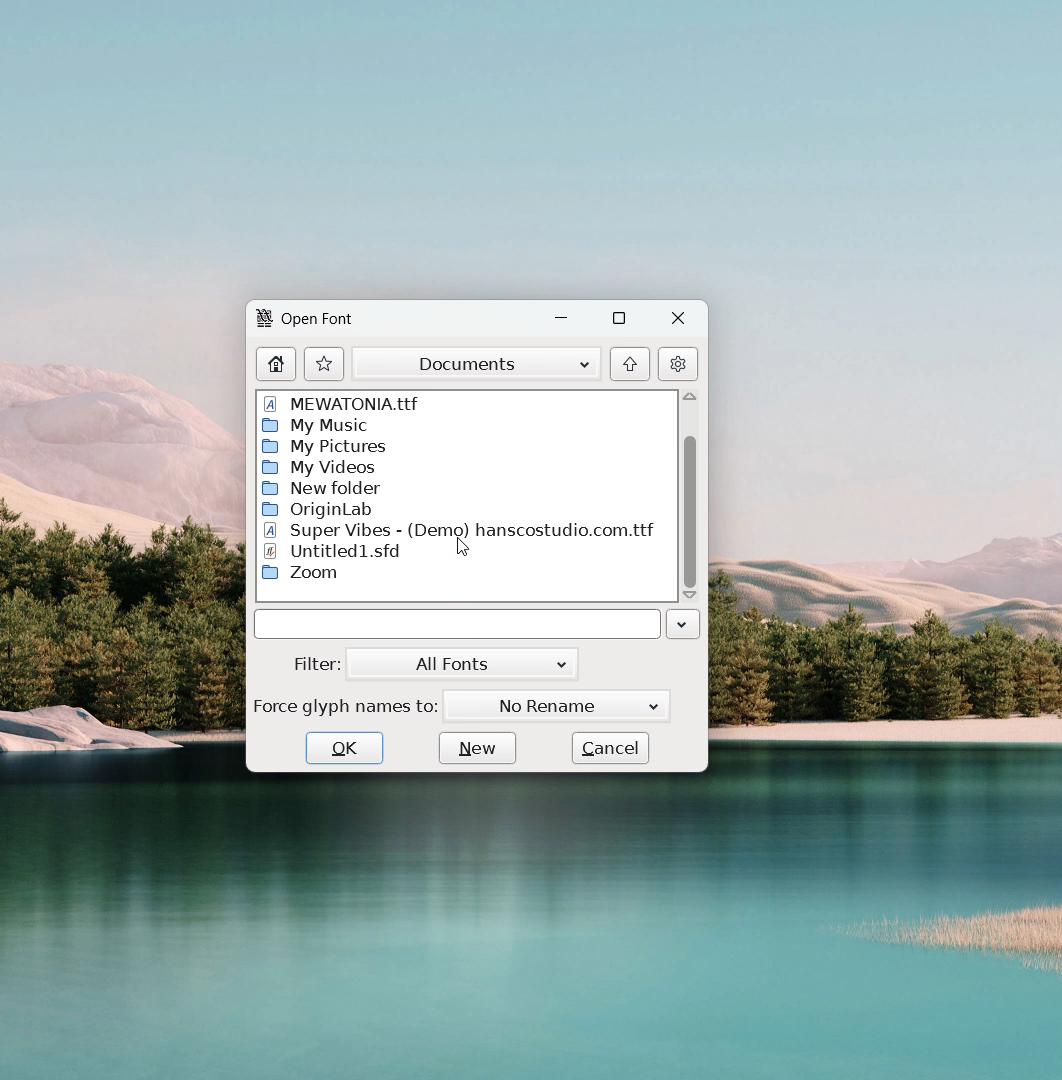 The height and width of the screenshot is (1080, 1062). I want to click on maximize, so click(621, 319).